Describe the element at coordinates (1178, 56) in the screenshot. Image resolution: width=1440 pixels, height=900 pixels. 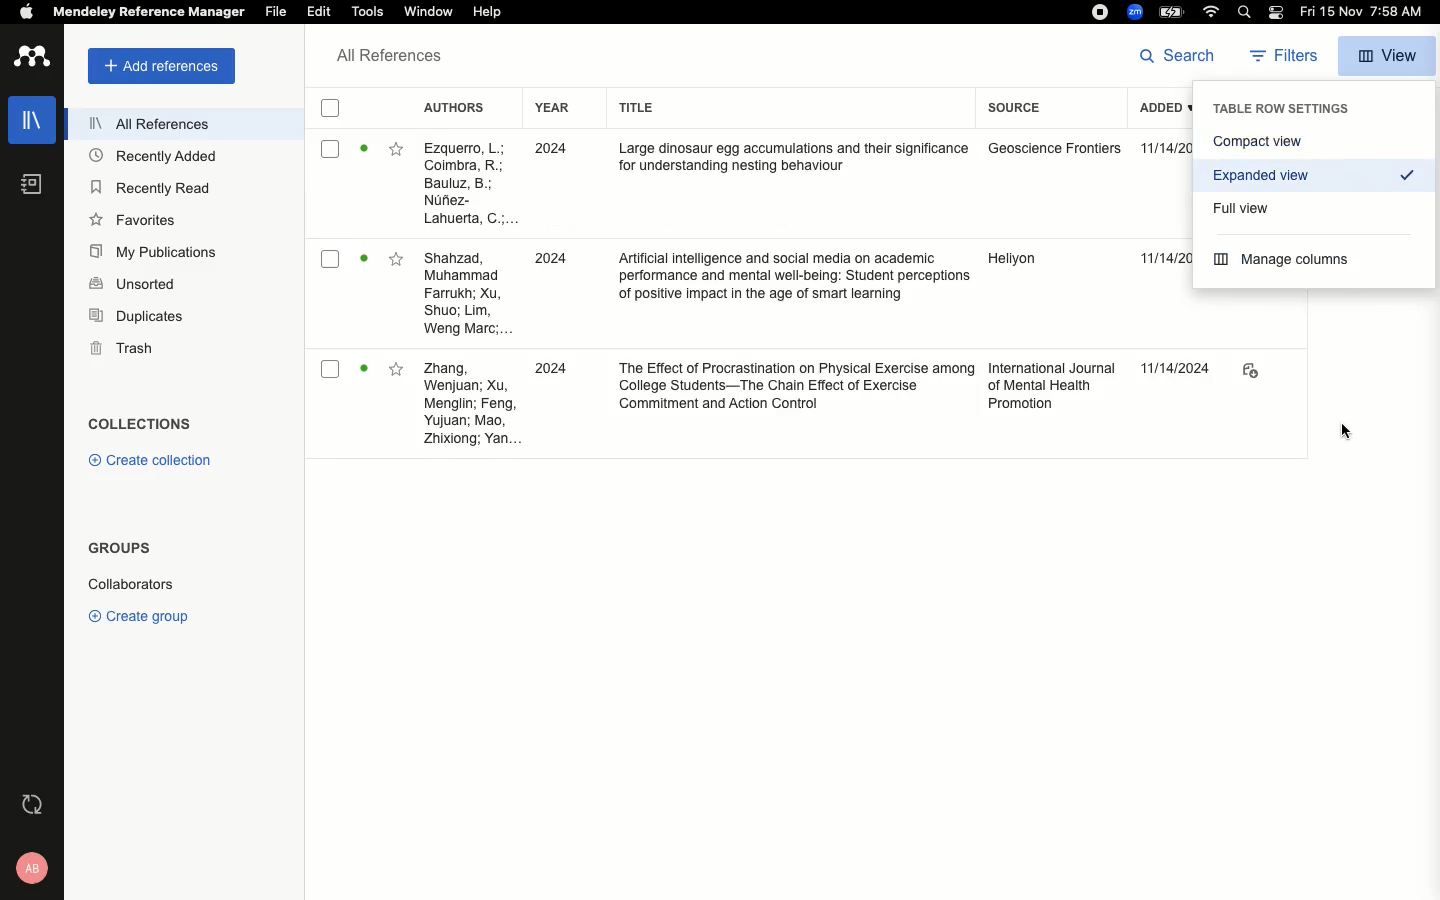
I see `Search` at that location.